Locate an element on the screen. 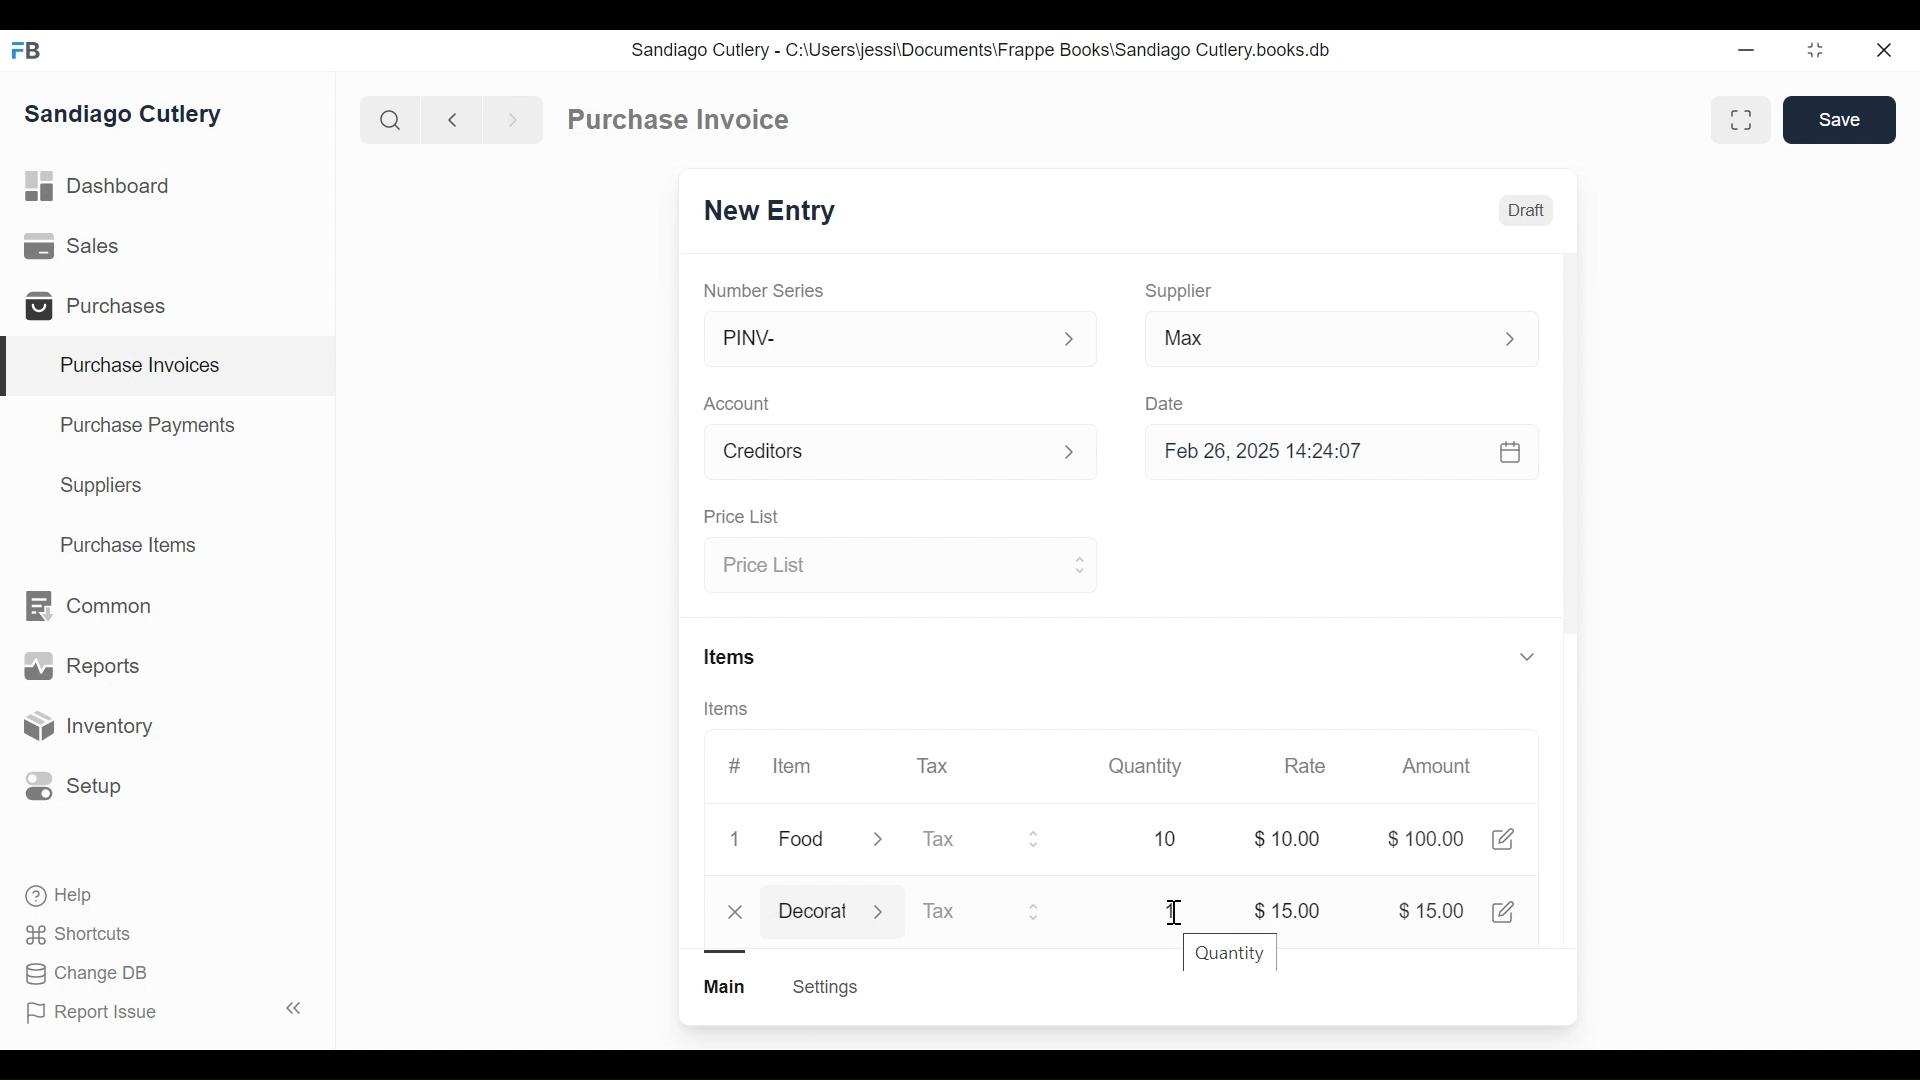 Image resolution: width=1920 pixels, height=1080 pixels. $15.00 is located at coordinates (1431, 910).